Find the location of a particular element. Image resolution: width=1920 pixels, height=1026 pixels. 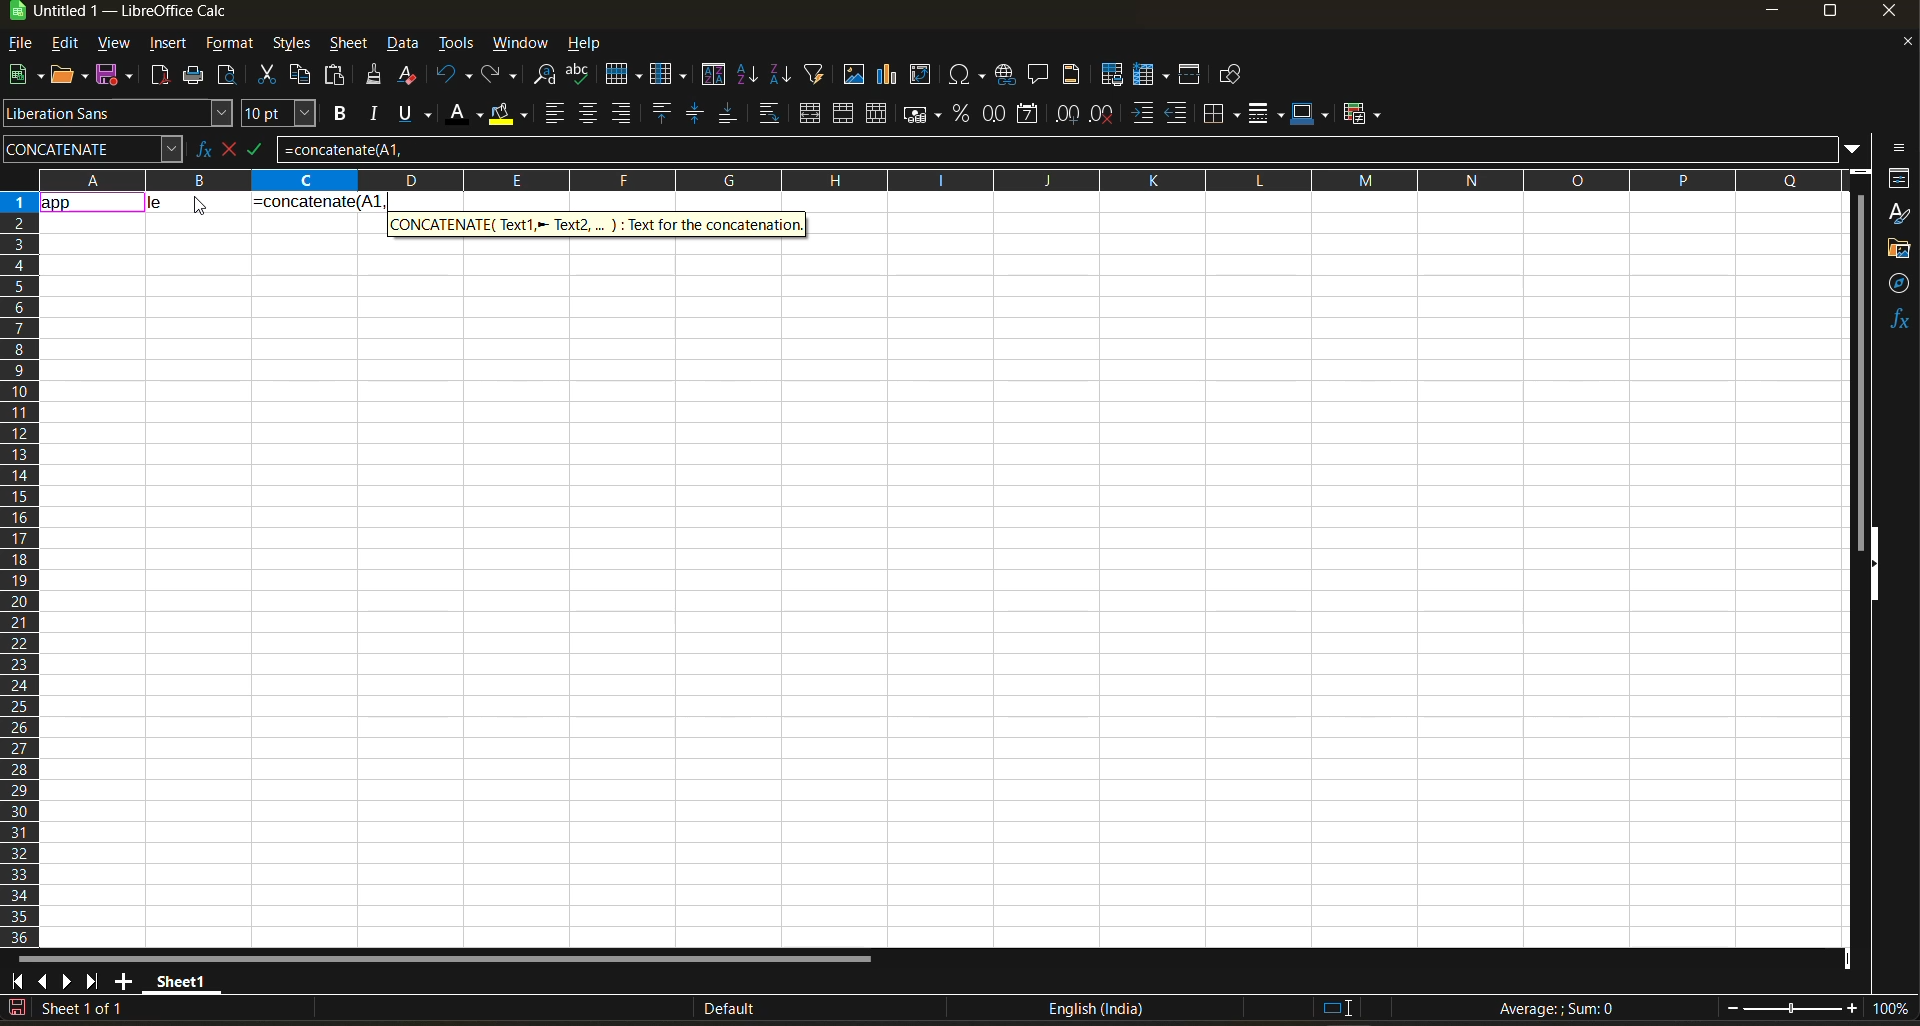

font name is located at coordinates (119, 114).